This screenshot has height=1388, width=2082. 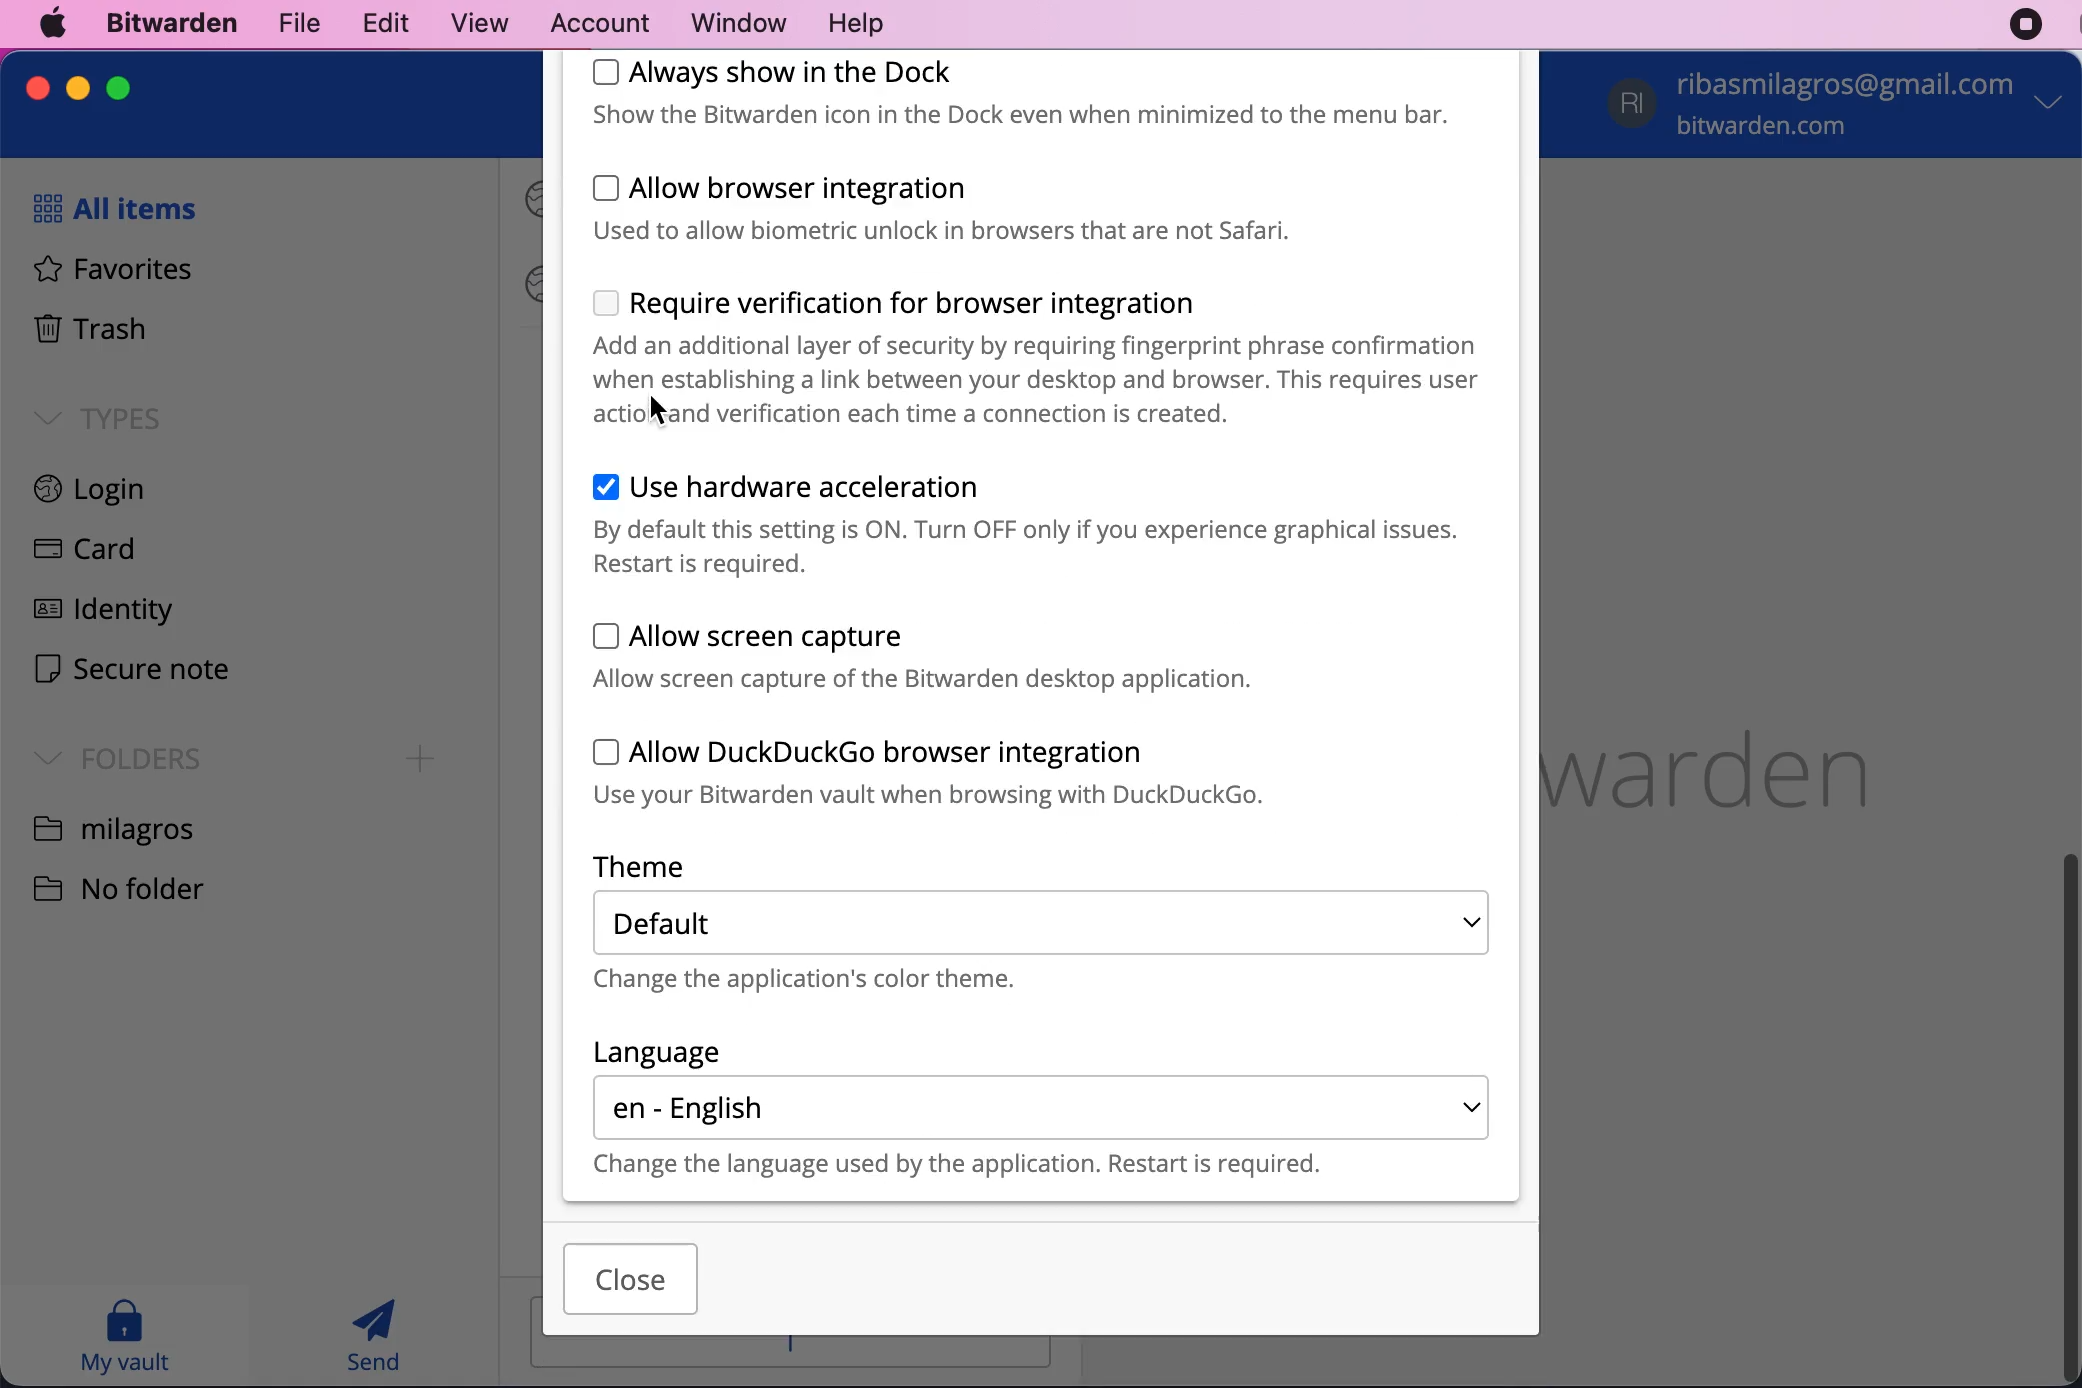 I want to click on view, so click(x=470, y=24).